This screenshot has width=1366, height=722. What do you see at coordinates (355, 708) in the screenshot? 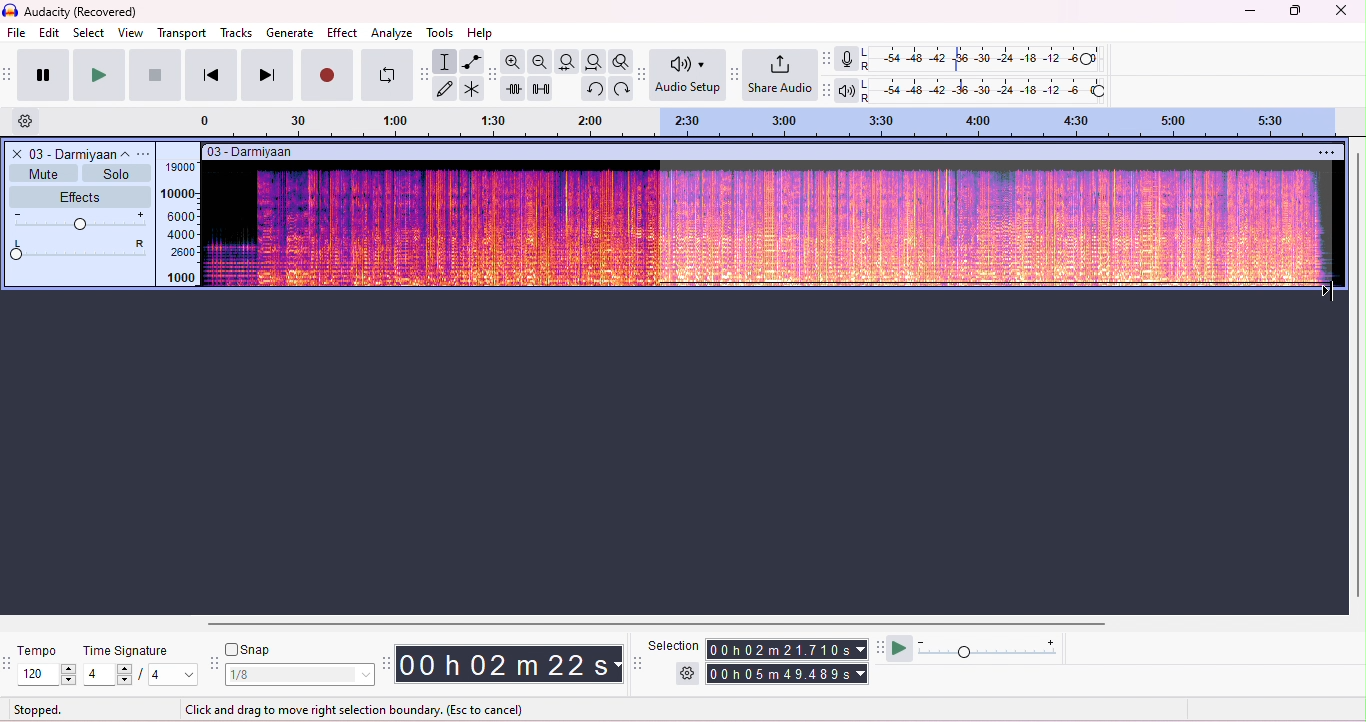
I see `Click and drag to move right selection boundary. (Esc to cancel)` at bounding box center [355, 708].